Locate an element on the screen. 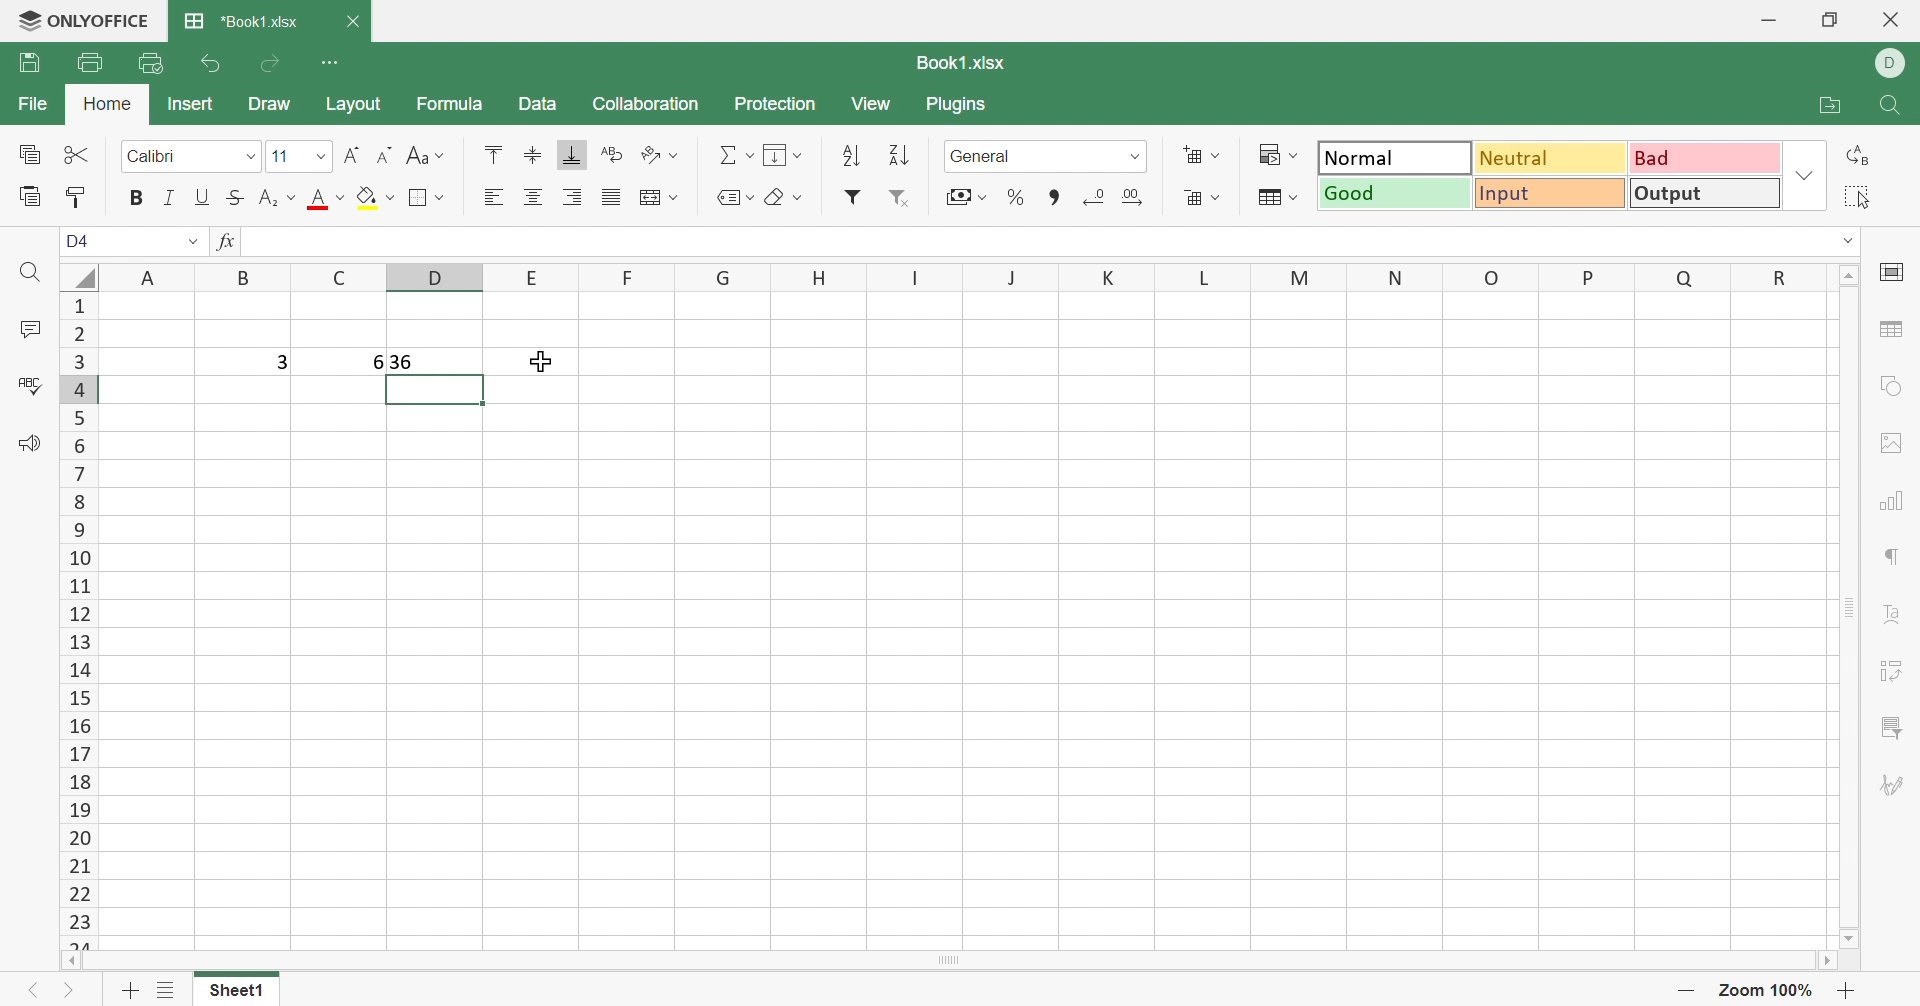  Scroll bar is located at coordinates (947, 961).